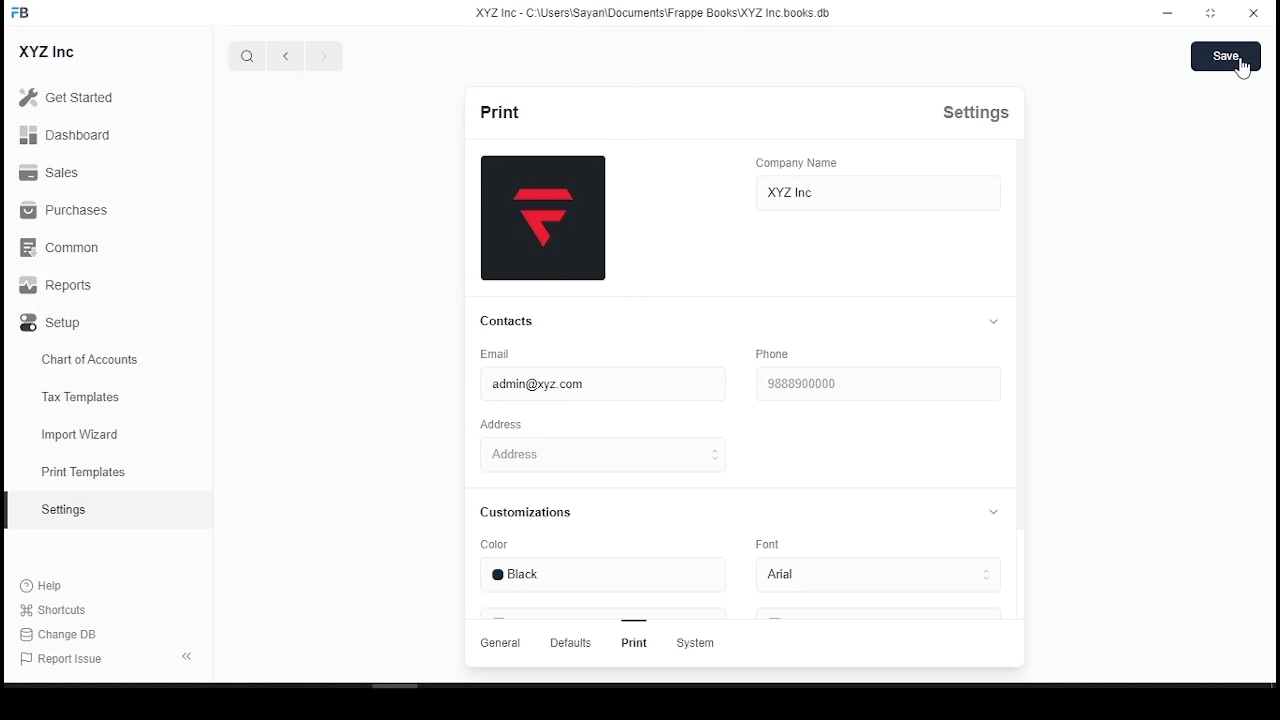  Describe the element at coordinates (283, 57) in the screenshot. I see `previous` at that location.